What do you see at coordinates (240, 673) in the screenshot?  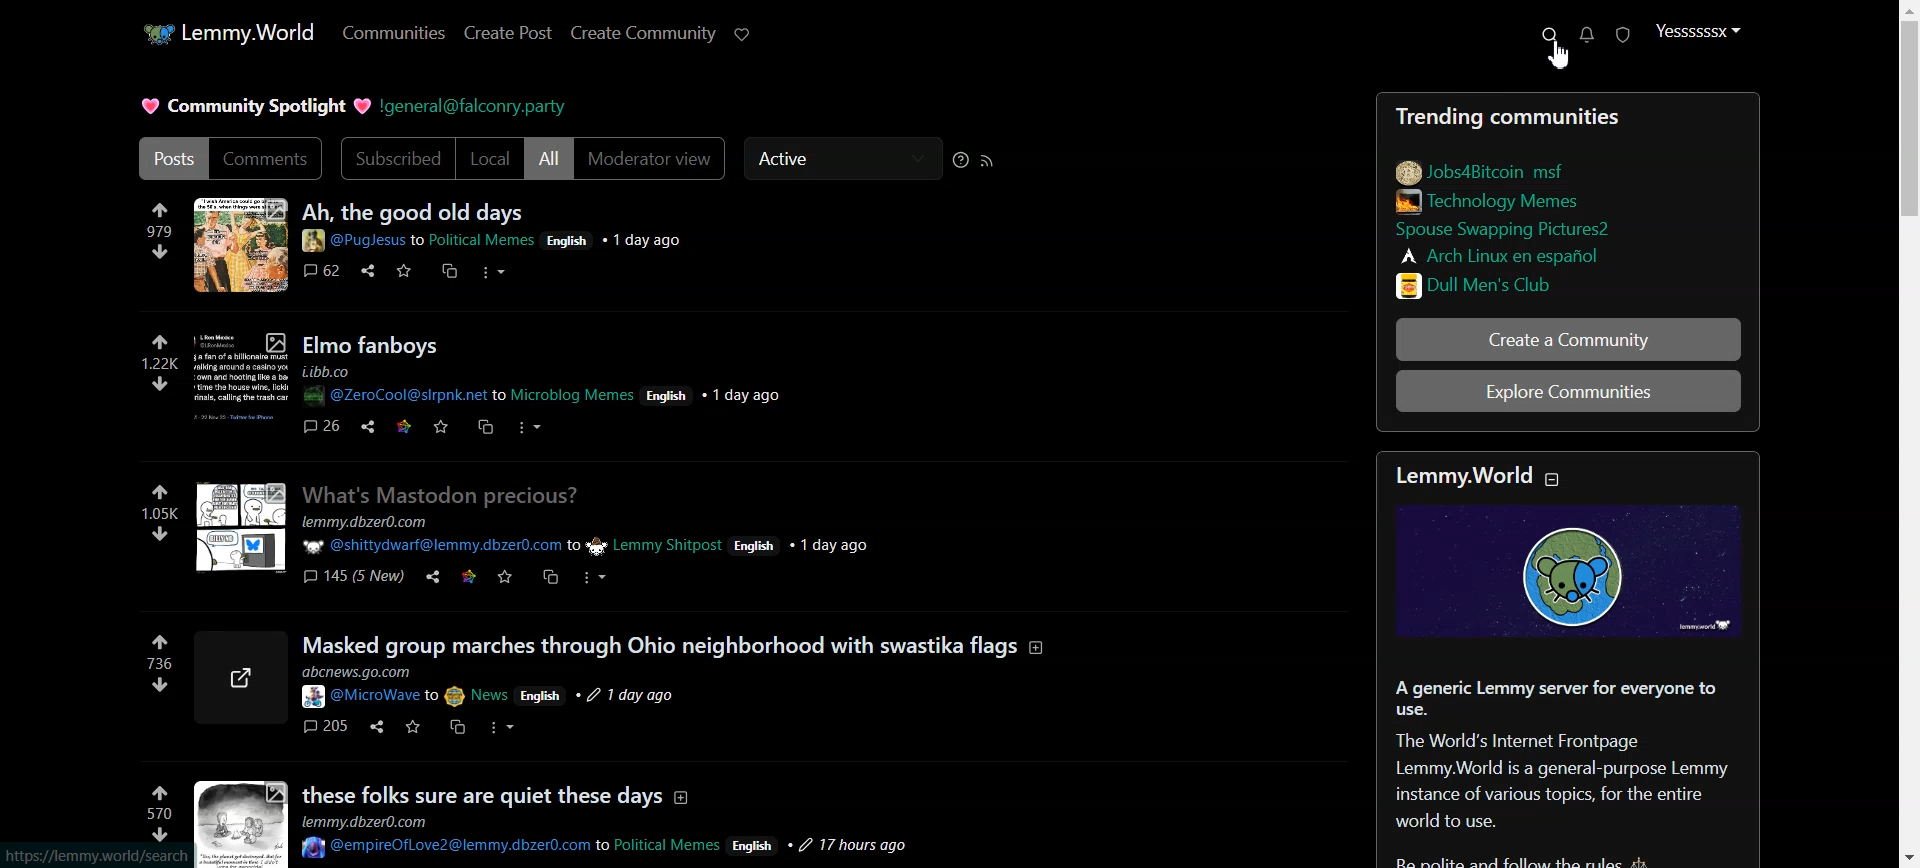 I see `link` at bounding box center [240, 673].